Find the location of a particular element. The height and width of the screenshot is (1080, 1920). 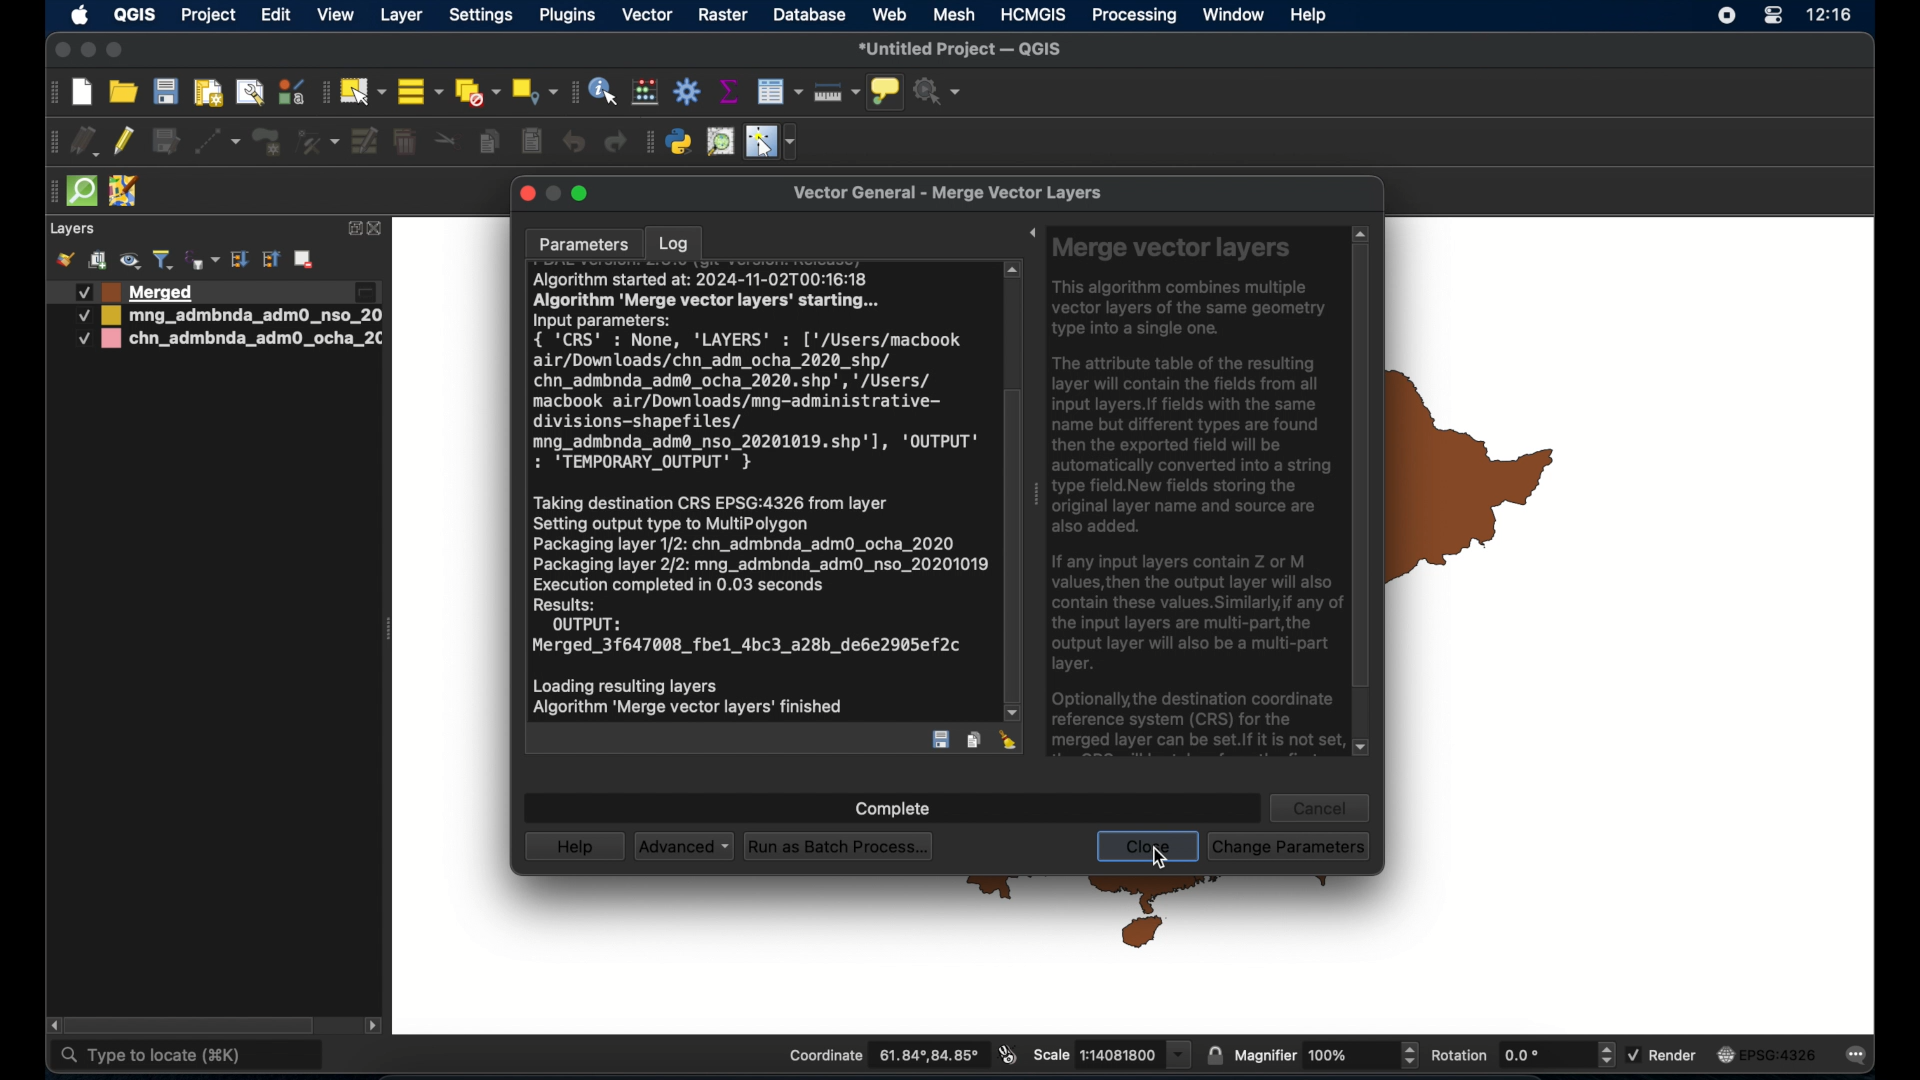

copy log entry is located at coordinates (974, 739).